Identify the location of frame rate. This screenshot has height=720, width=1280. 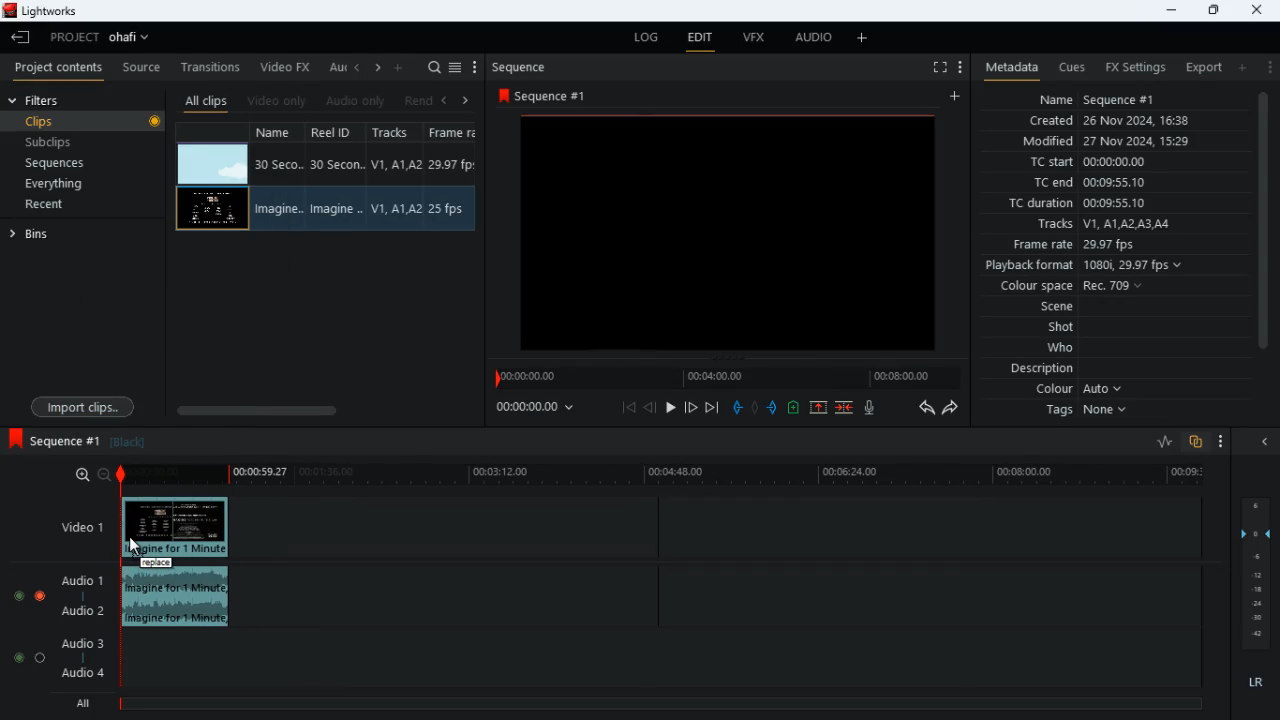
(1104, 245).